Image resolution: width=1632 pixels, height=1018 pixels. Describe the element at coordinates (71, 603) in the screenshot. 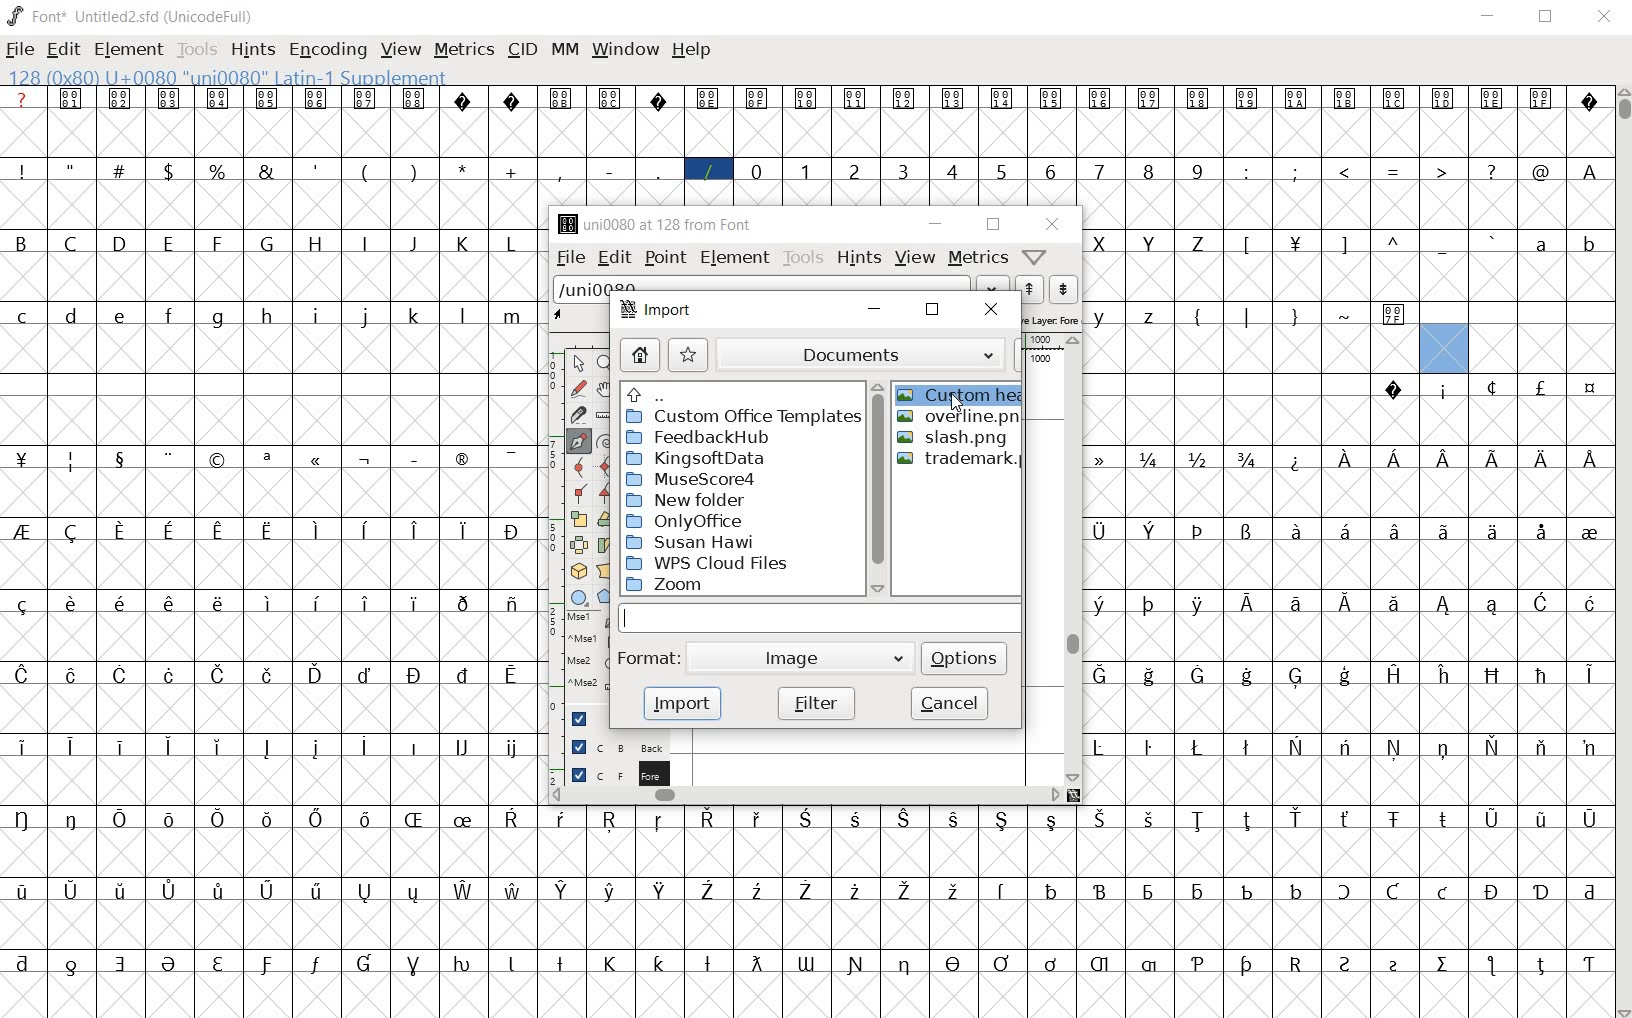

I see `glyph` at that location.